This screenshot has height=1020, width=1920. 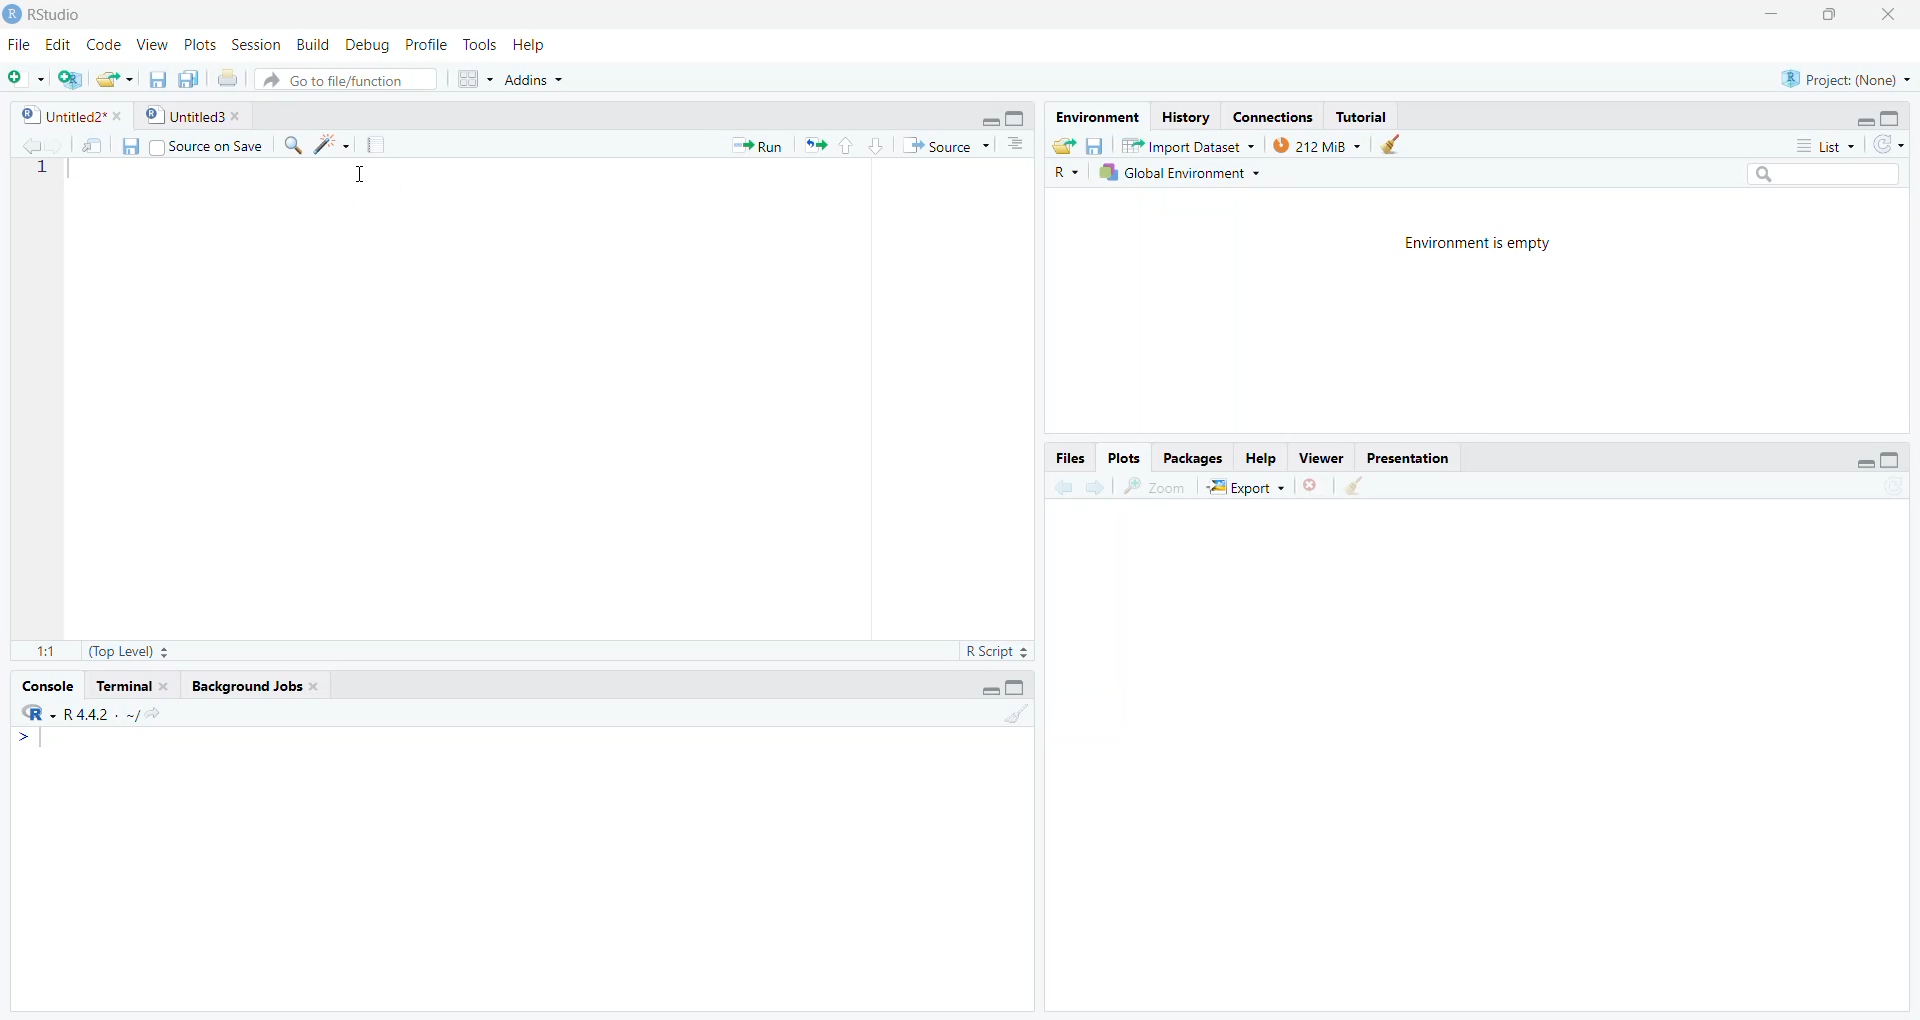 I want to click on code, so click(x=102, y=44).